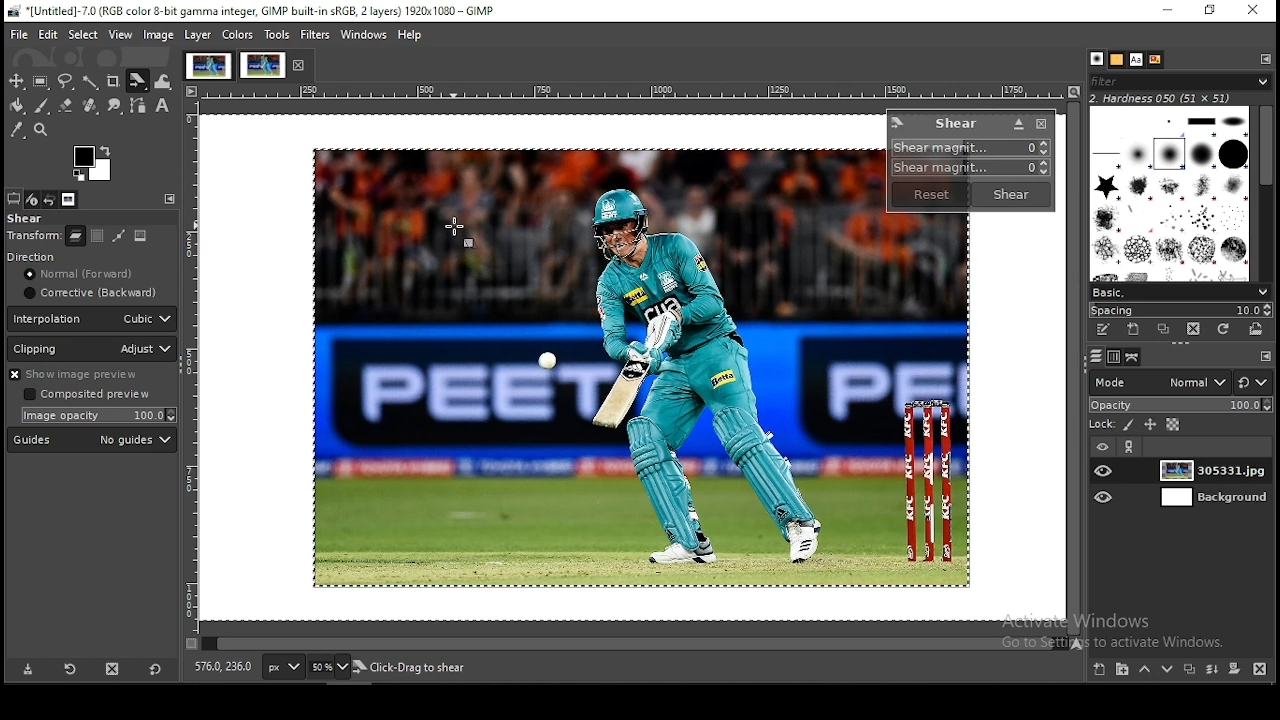  What do you see at coordinates (13, 199) in the screenshot?
I see `tool options` at bounding box center [13, 199].